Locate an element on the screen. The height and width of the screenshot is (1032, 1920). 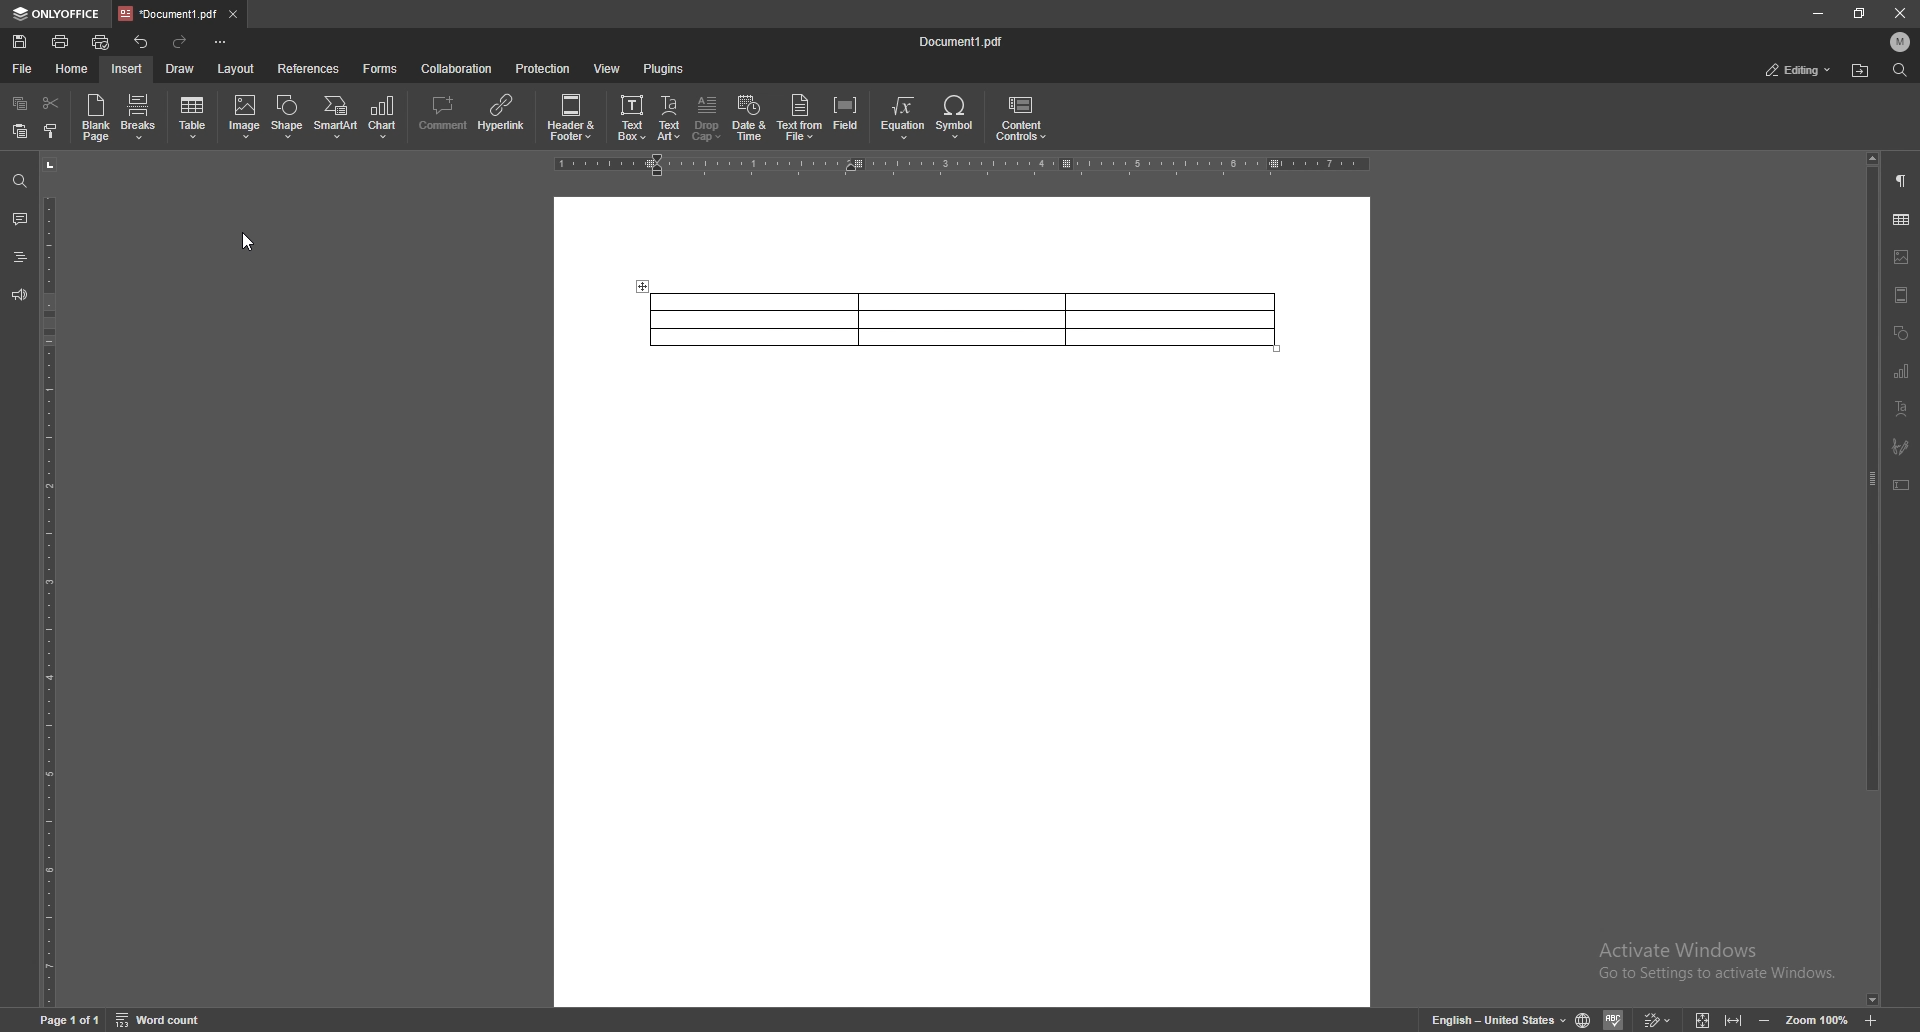
header is located at coordinates (1903, 298).